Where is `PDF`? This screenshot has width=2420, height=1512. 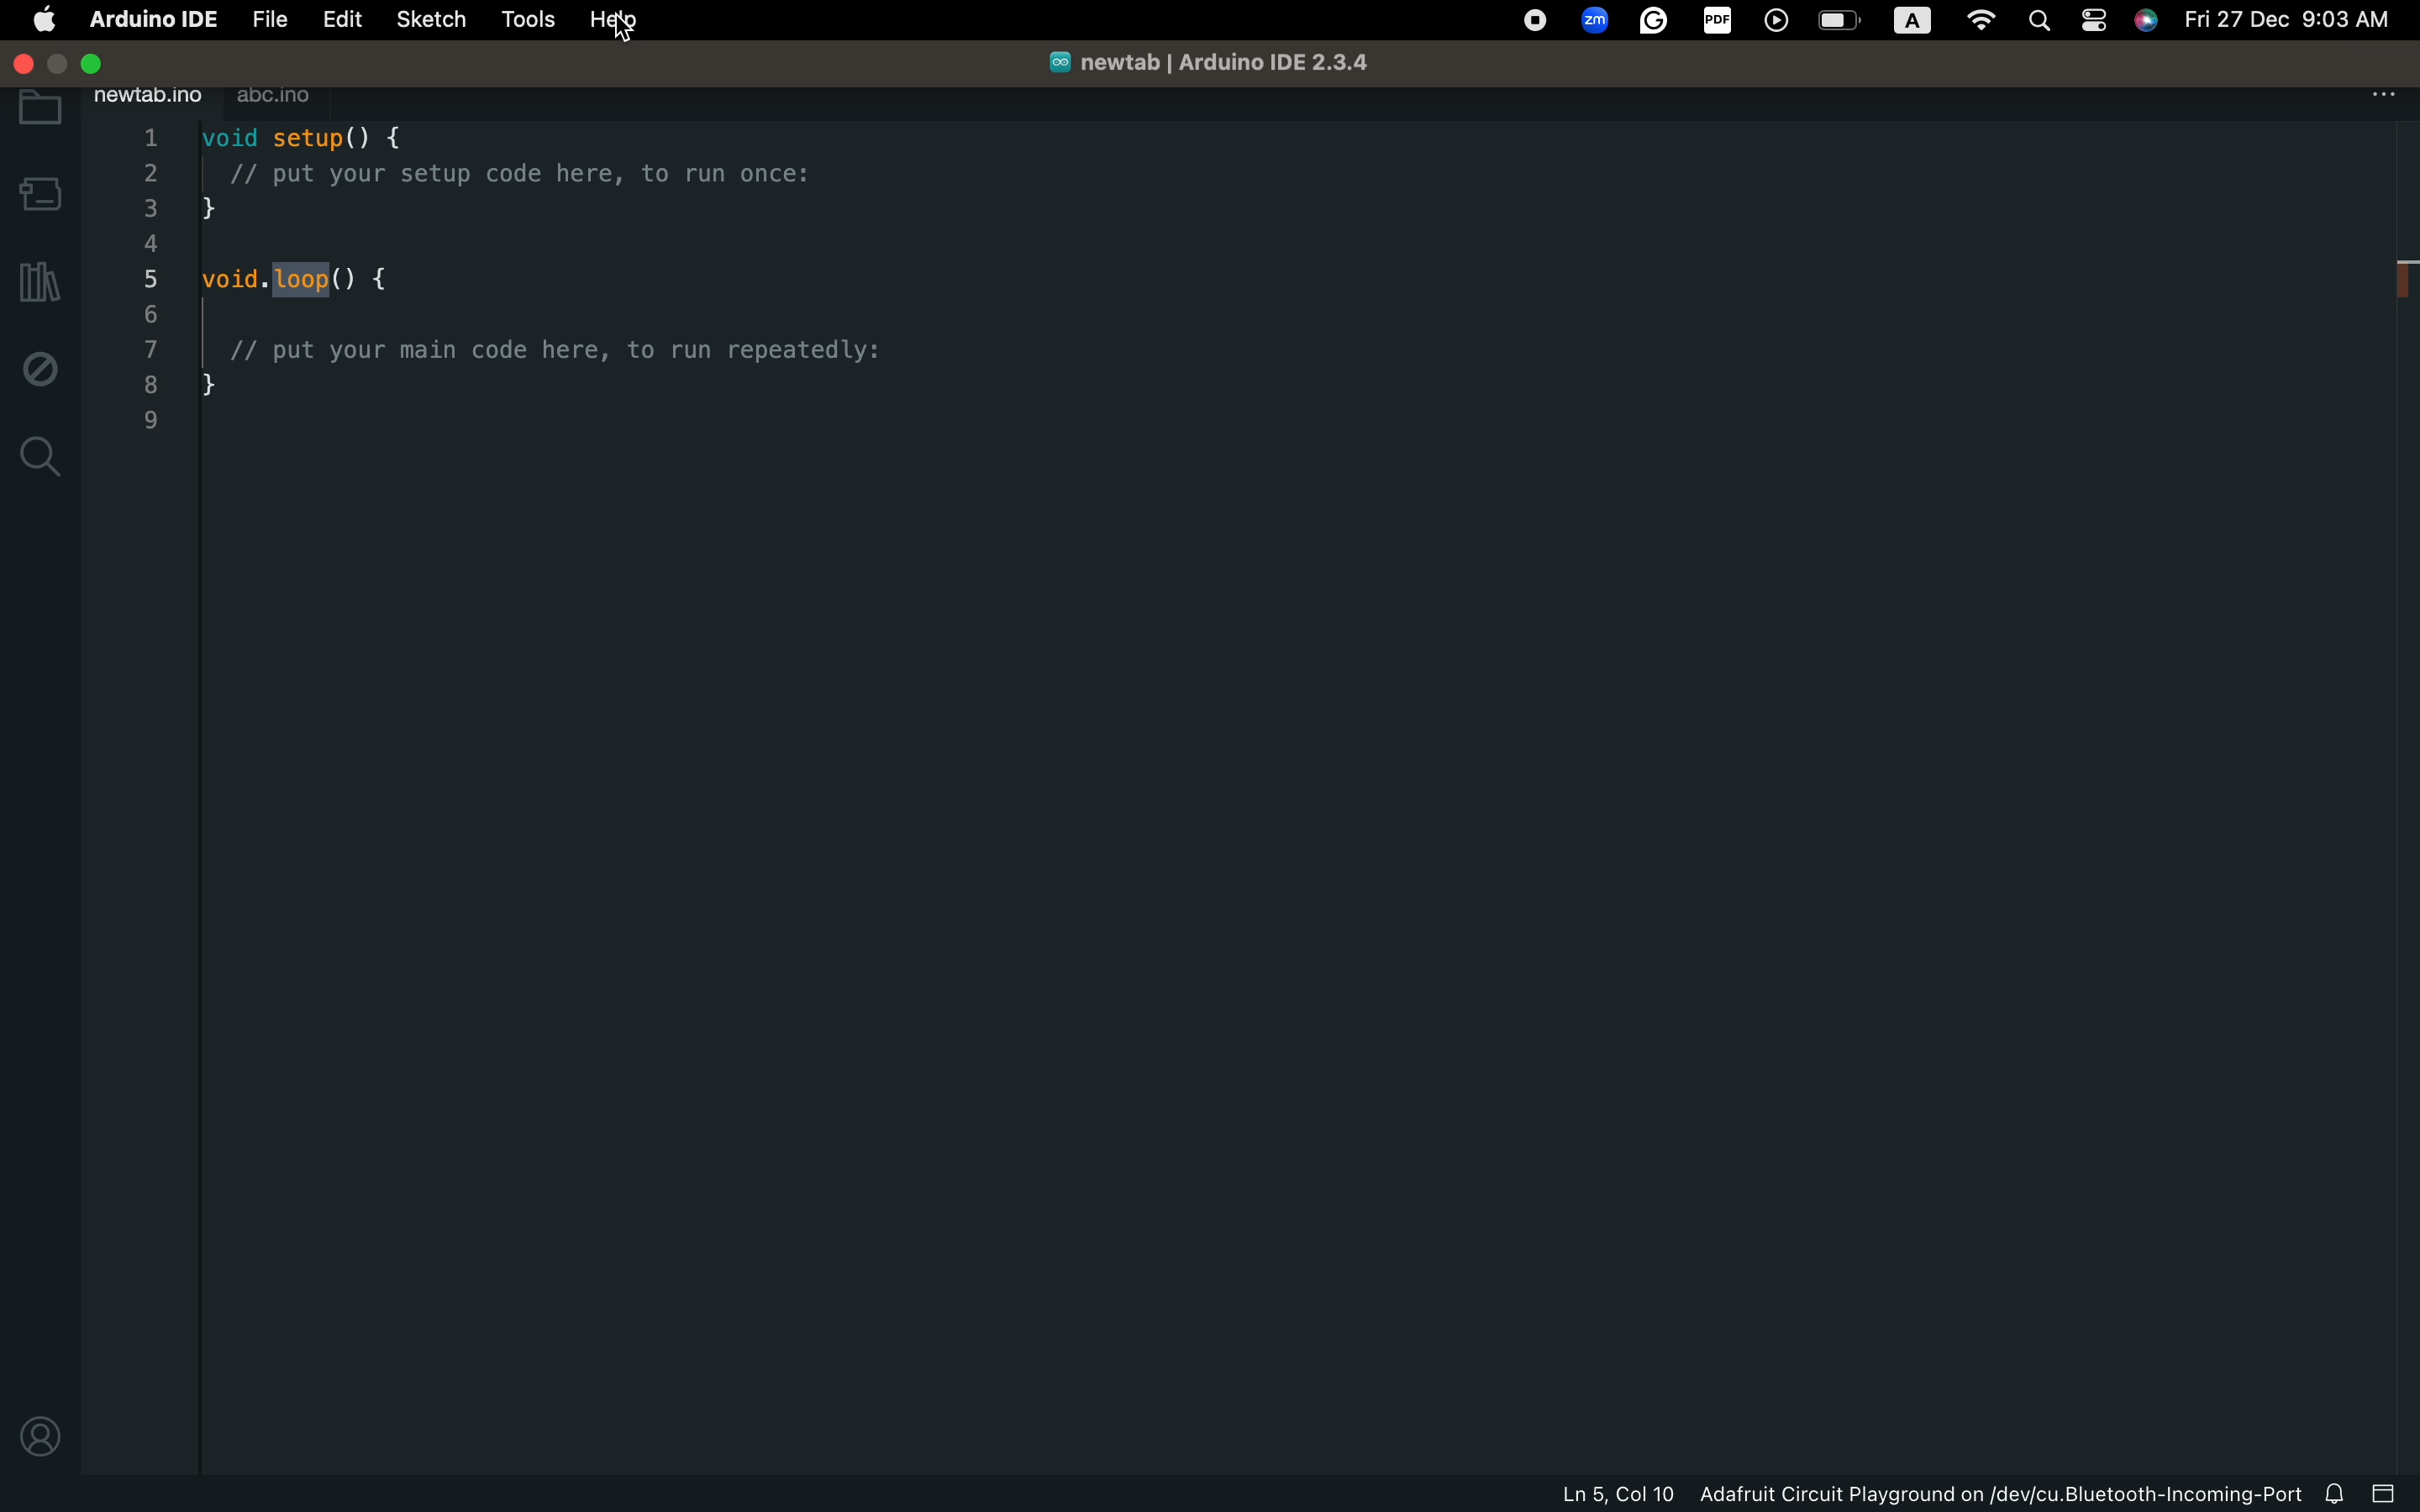
PDF is located at coordinates (1712, 18).